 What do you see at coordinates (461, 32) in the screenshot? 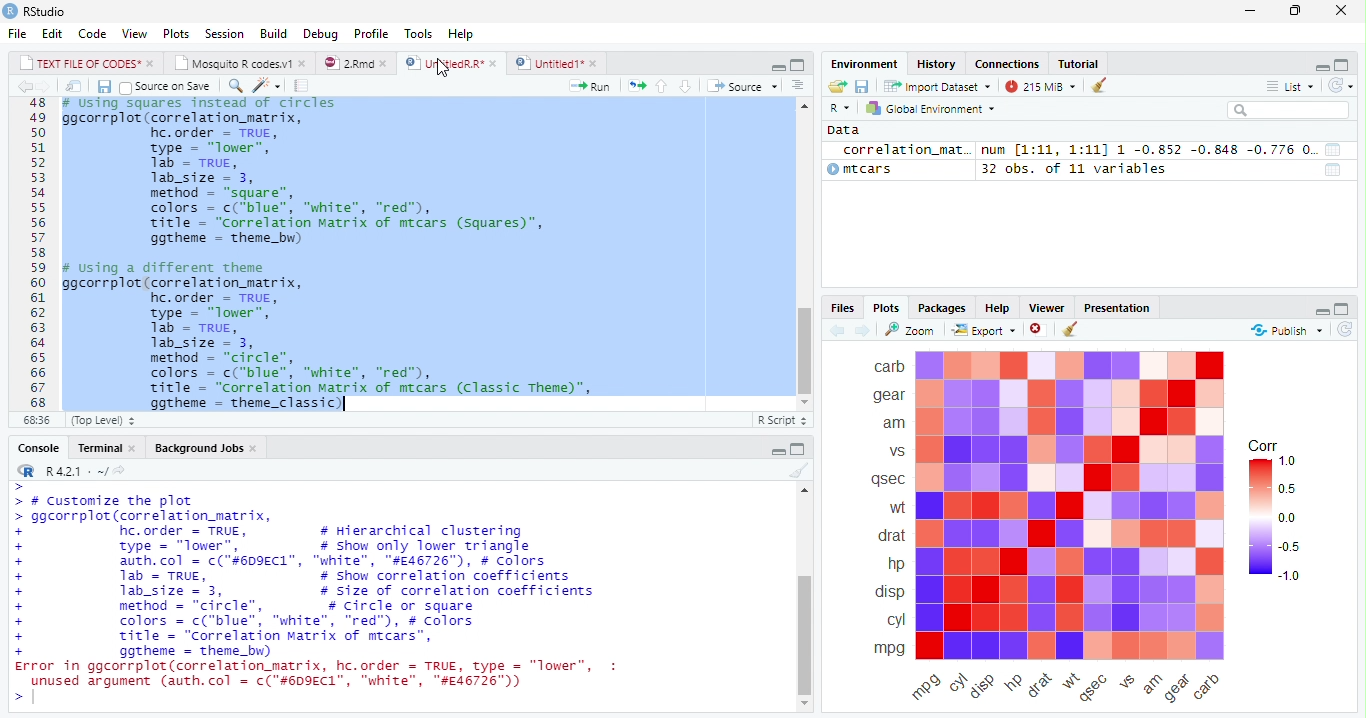
I see `Help` at bounding box center [461, 32].